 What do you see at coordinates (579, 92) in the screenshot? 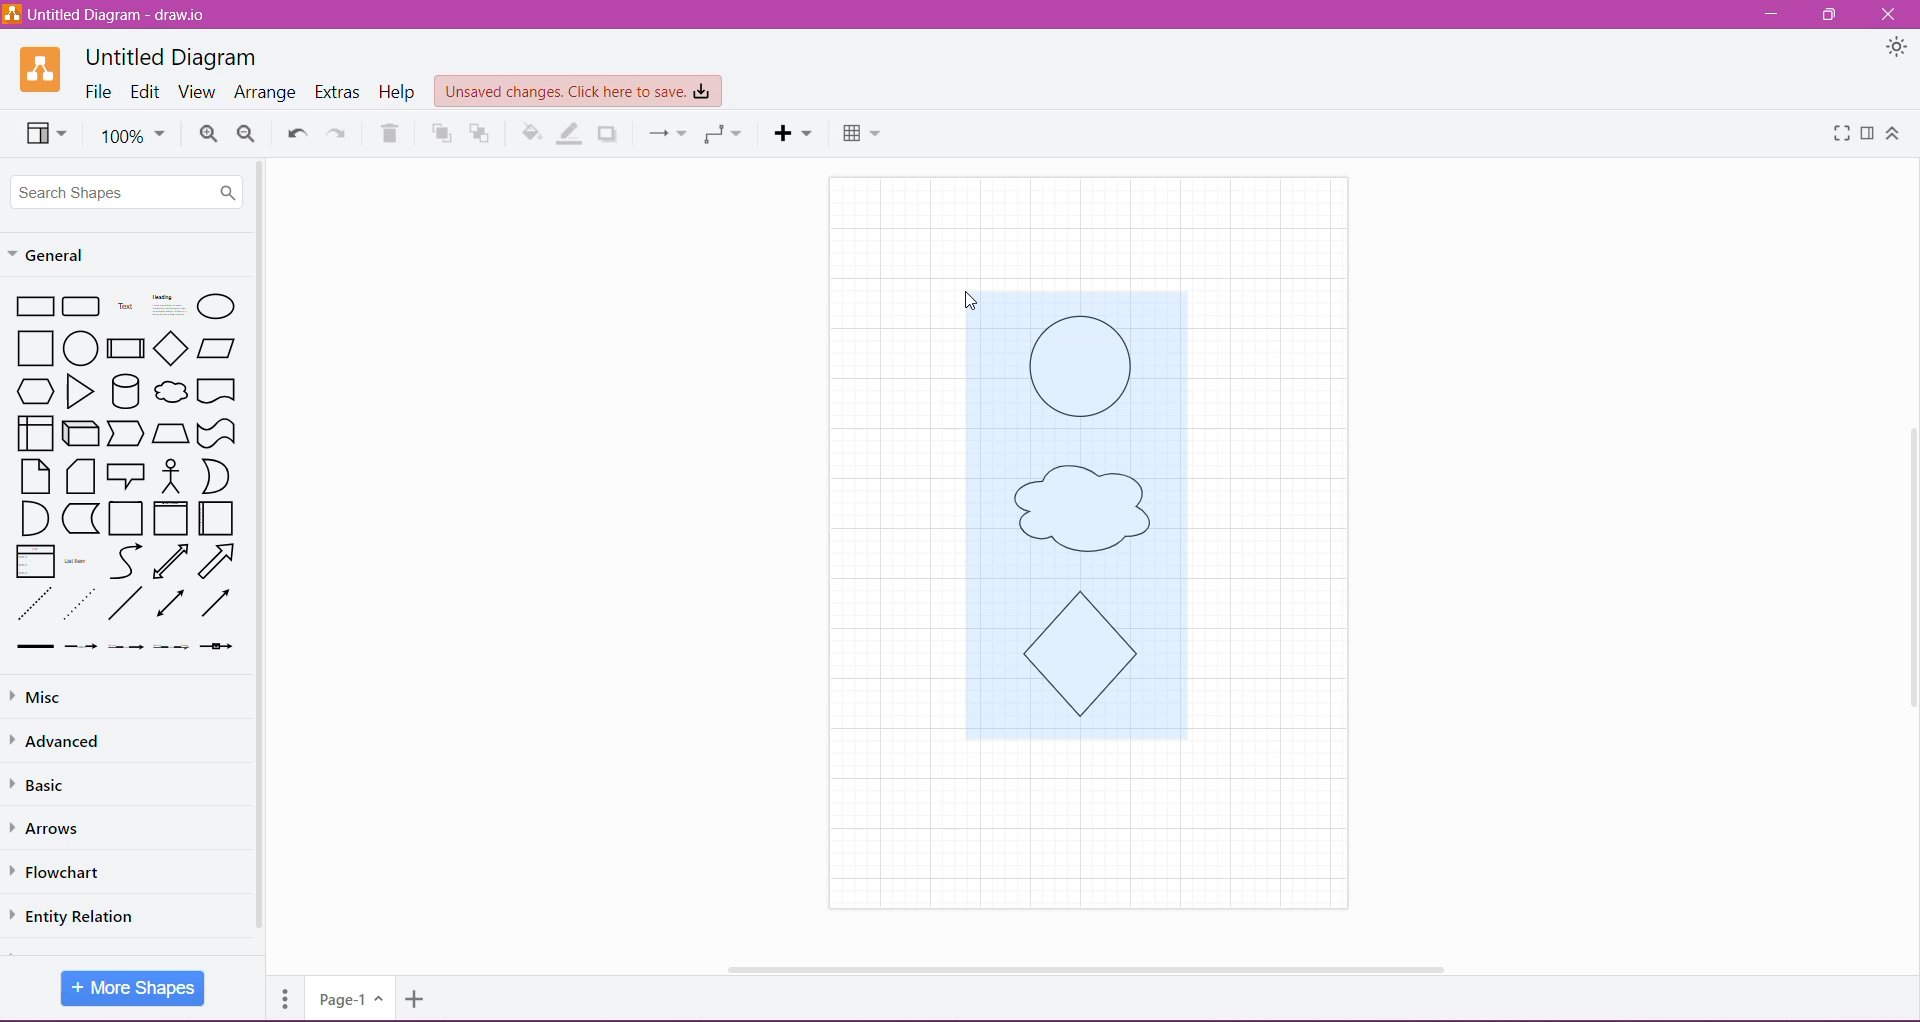
I see `Unsaved Changes. Click here to save.` at bounding box center [579, 92].